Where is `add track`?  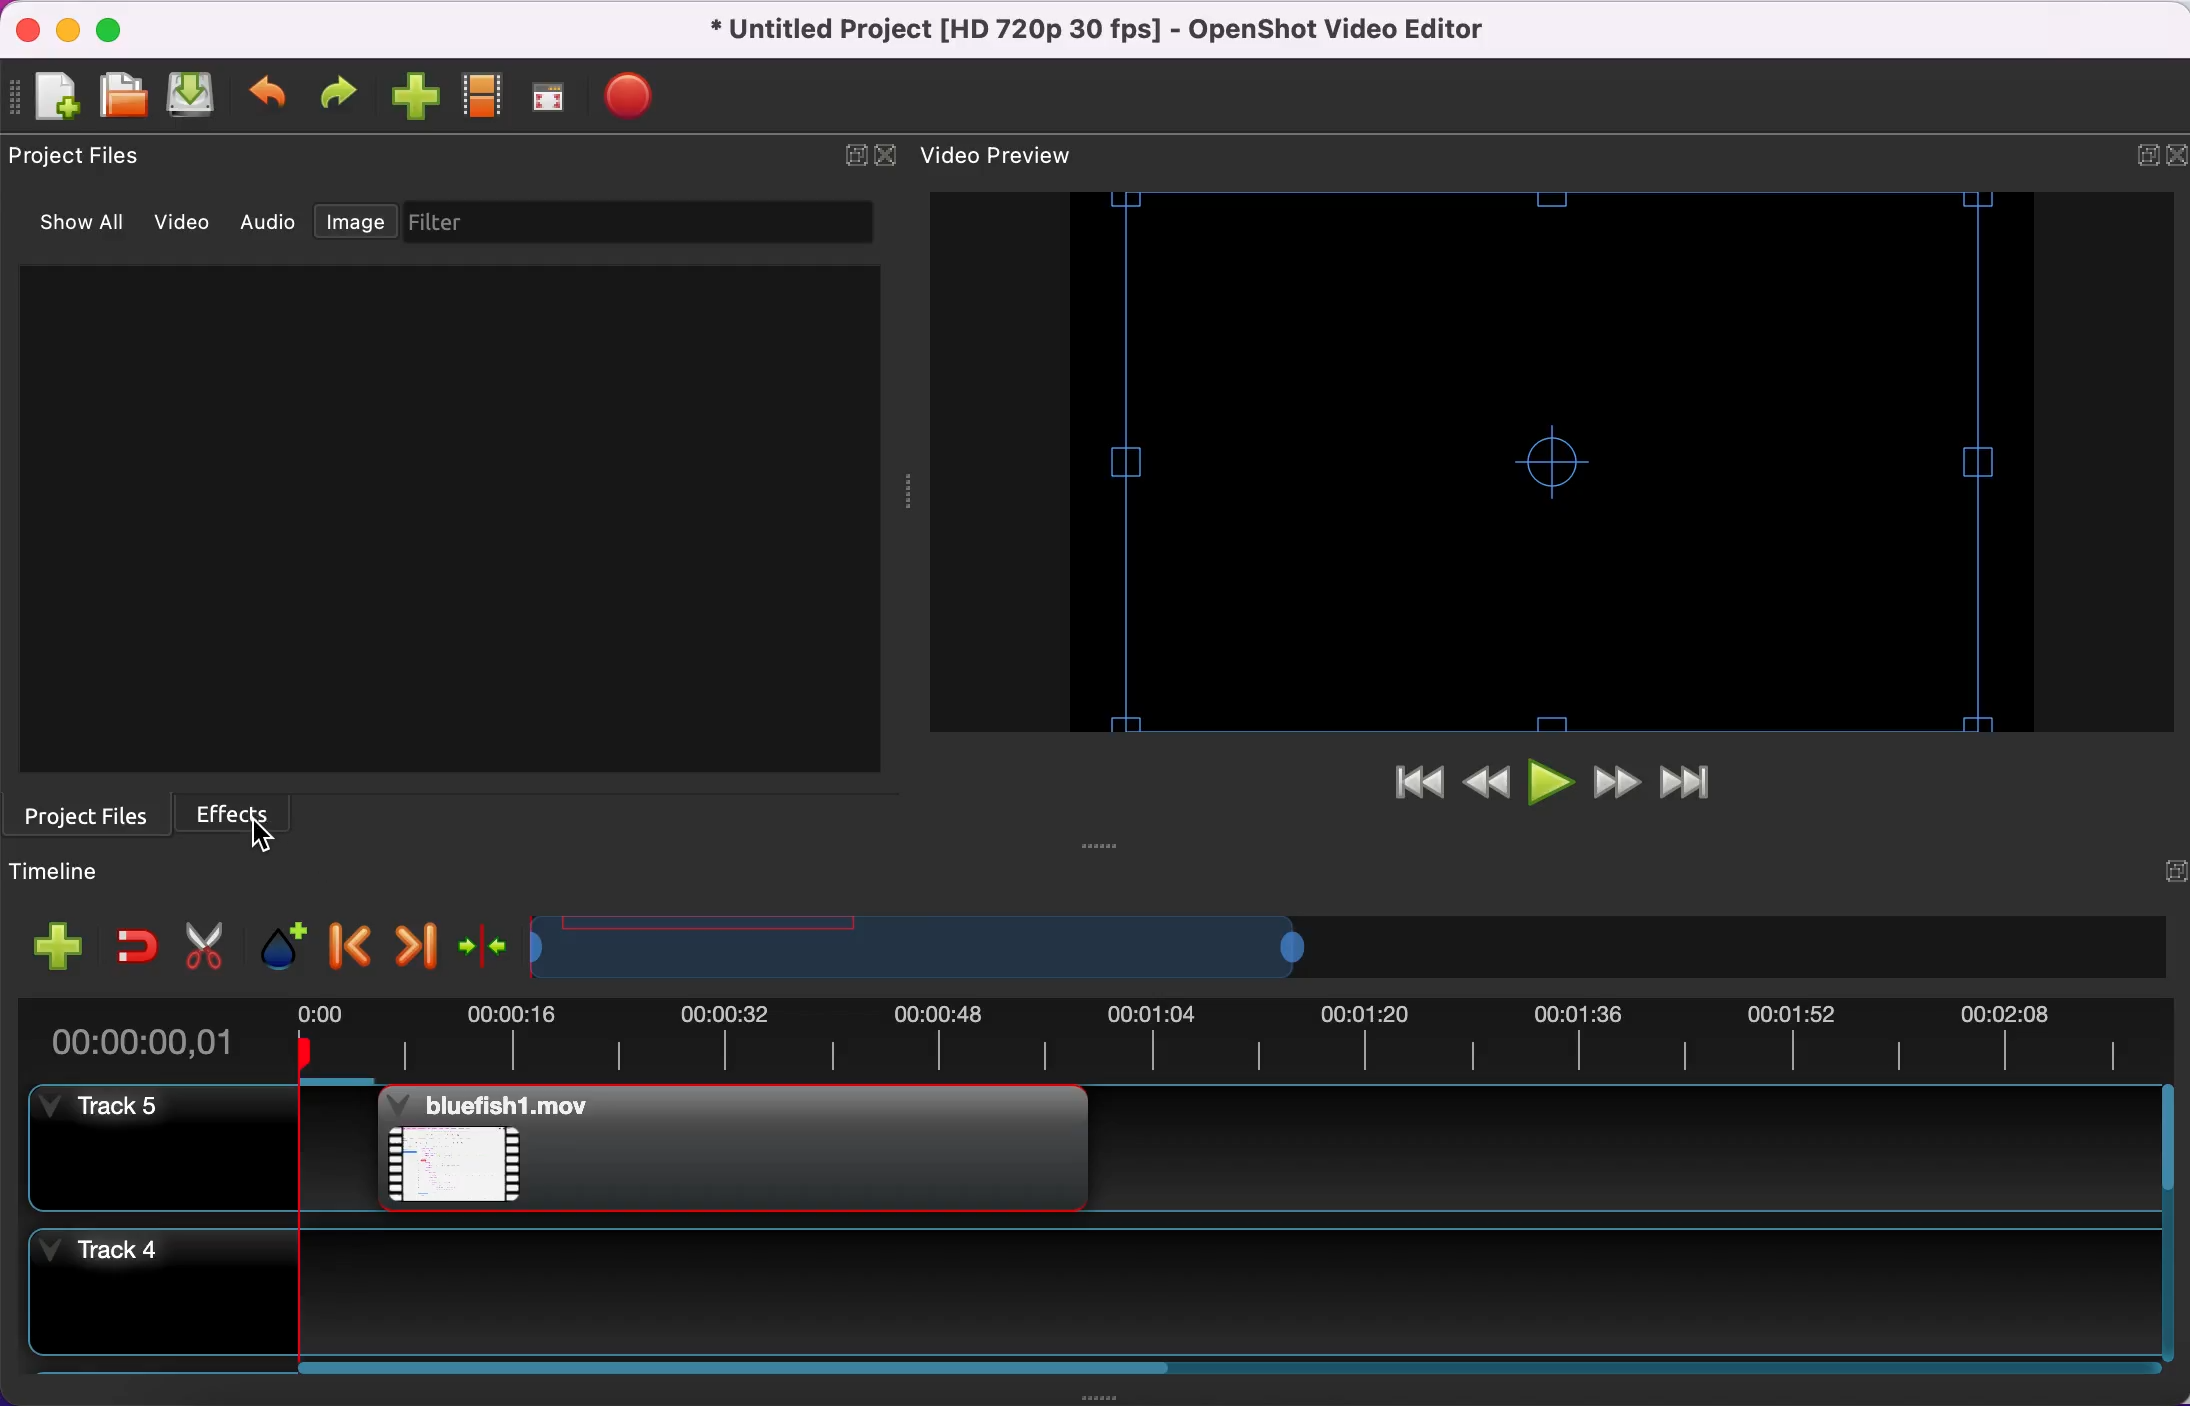
add track is located at coordinates (53, 950).